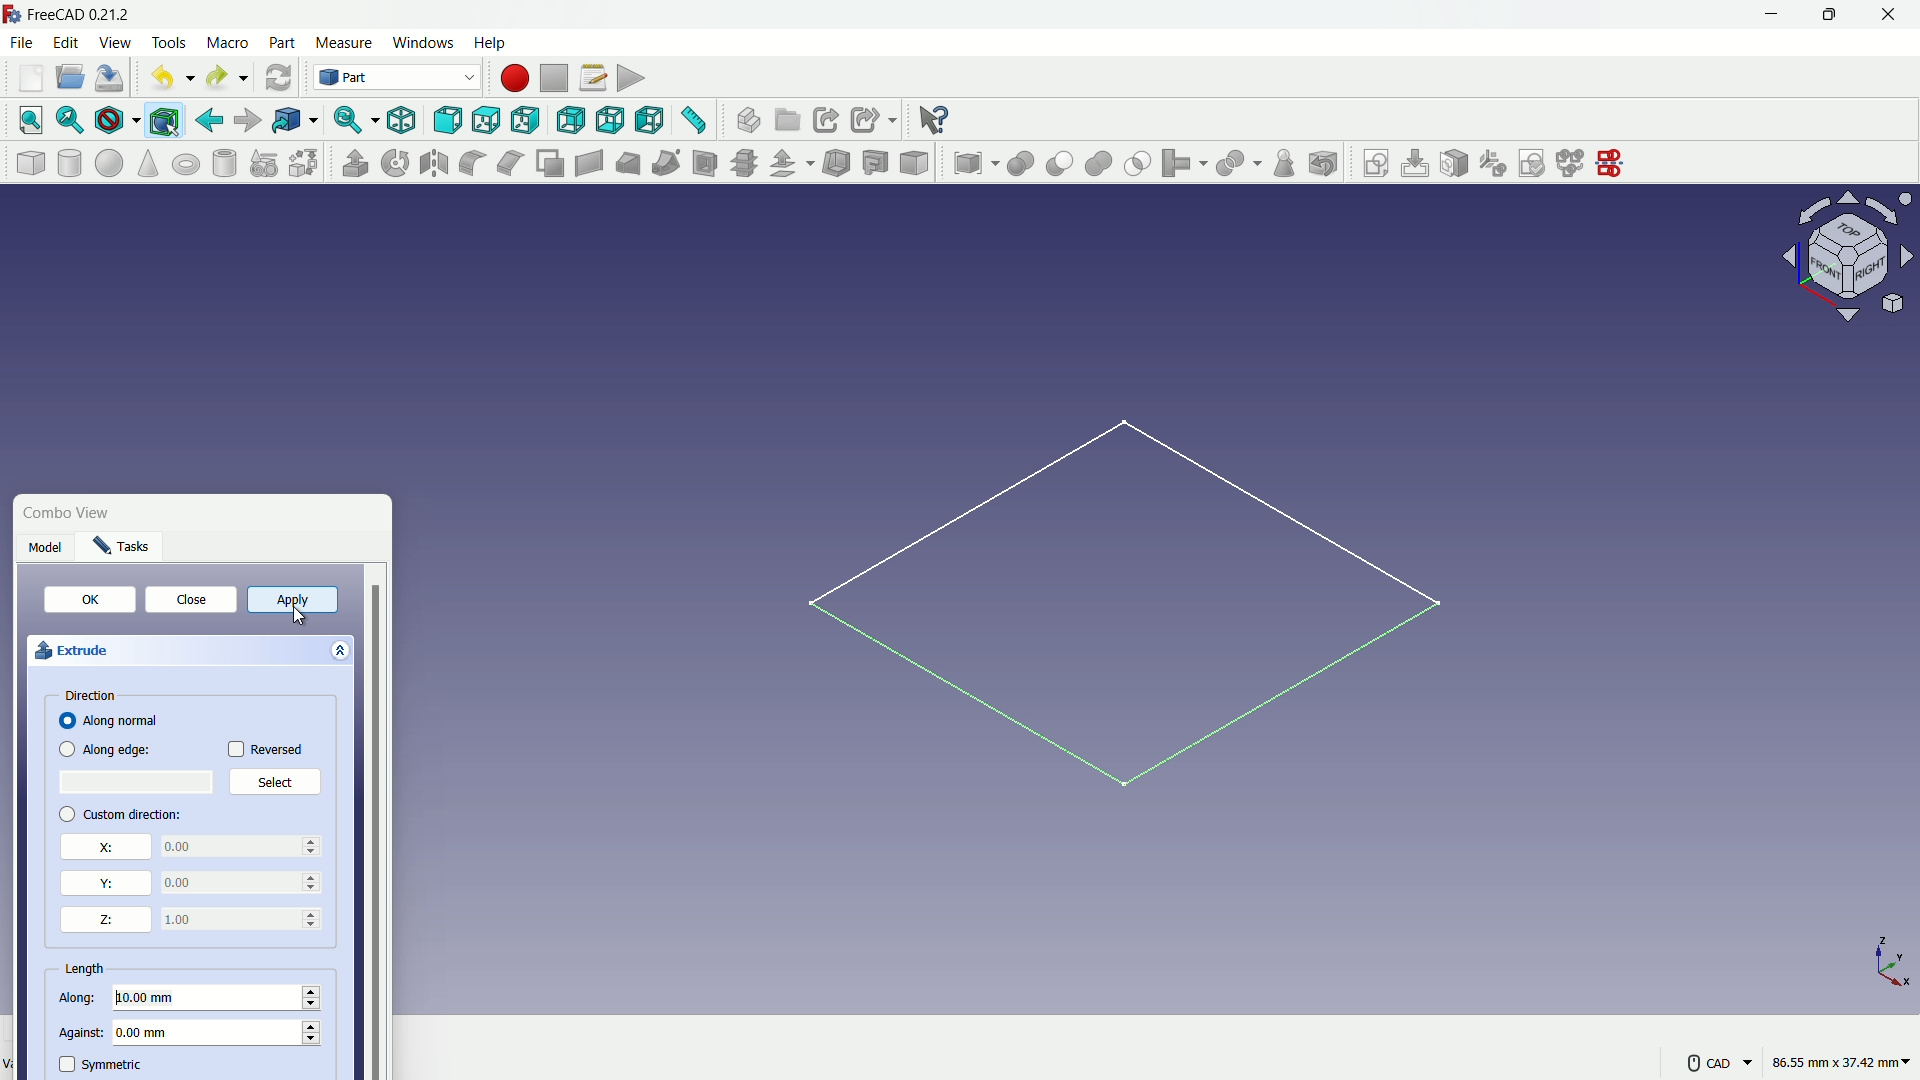 The height and width of the screenshot is (1080, 1920). I want to click on sweep, so click(666, 165).